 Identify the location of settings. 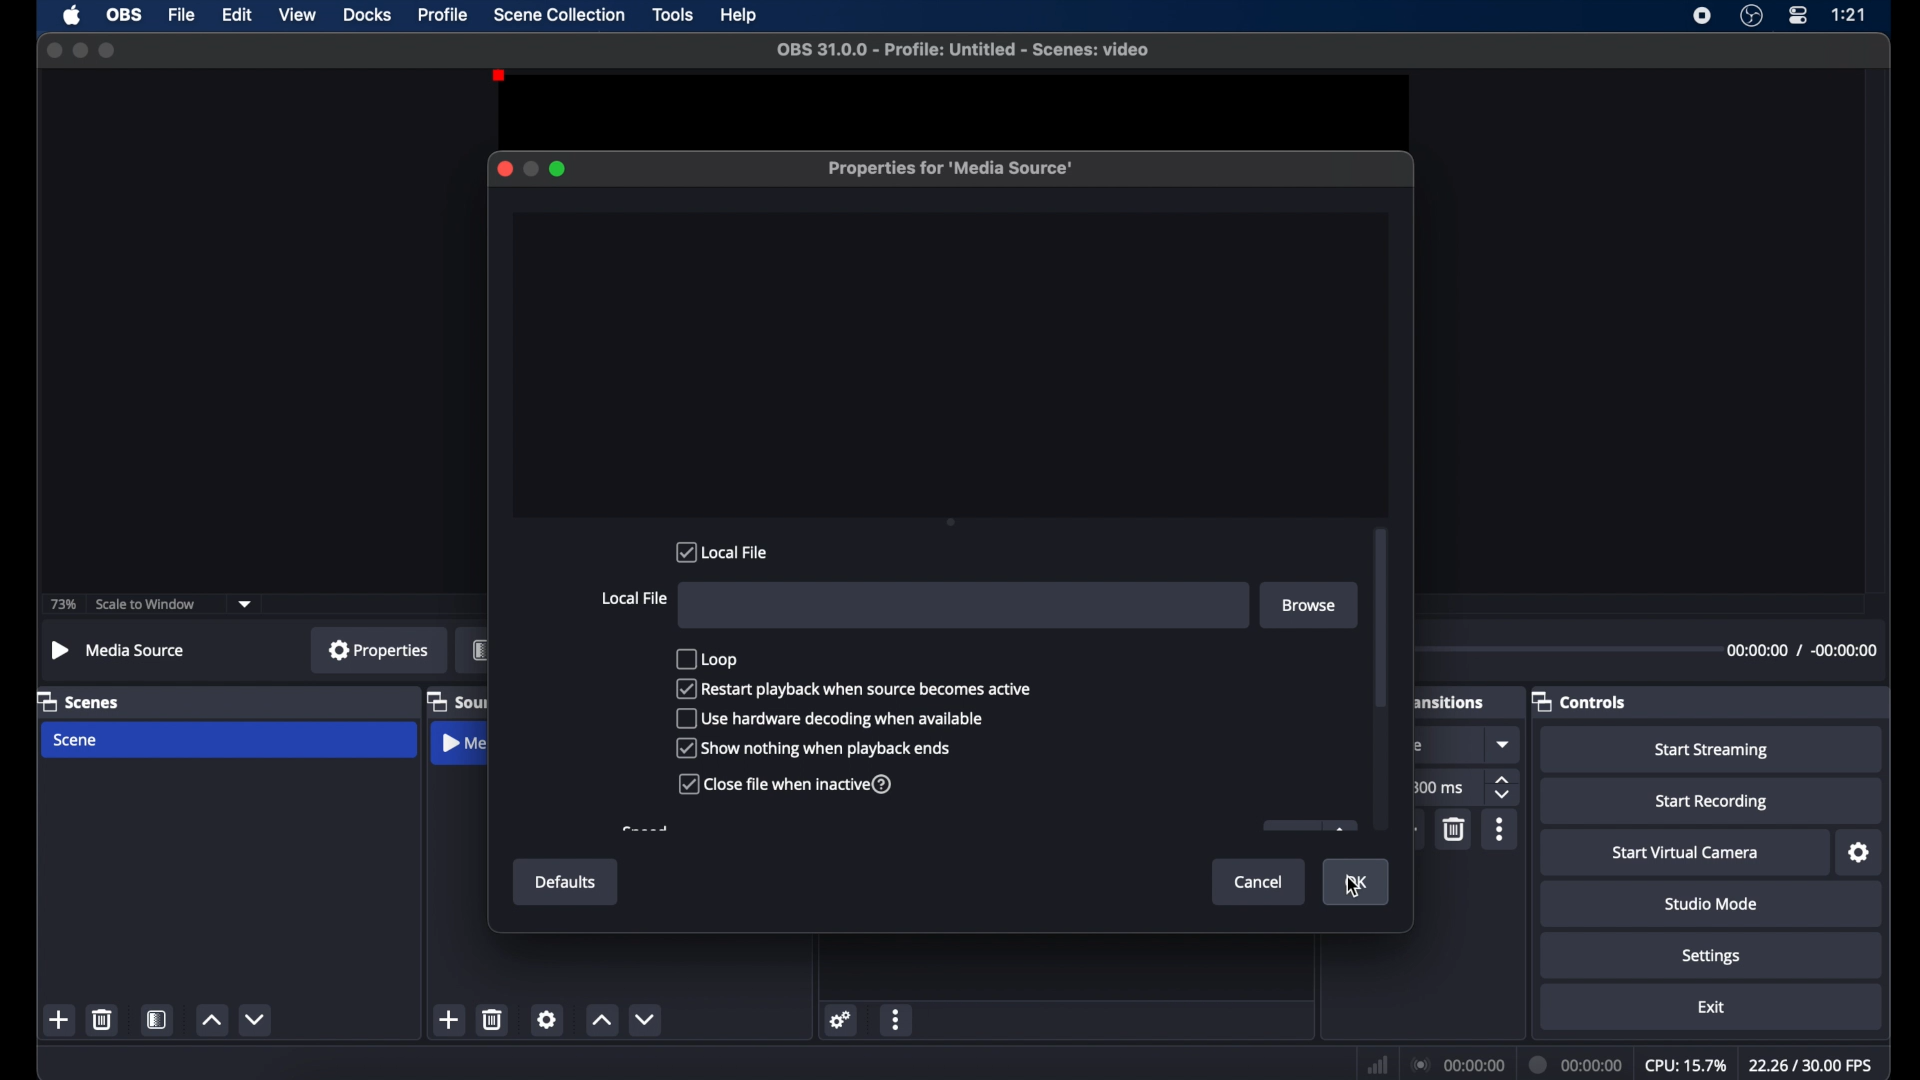
(546, 1020).